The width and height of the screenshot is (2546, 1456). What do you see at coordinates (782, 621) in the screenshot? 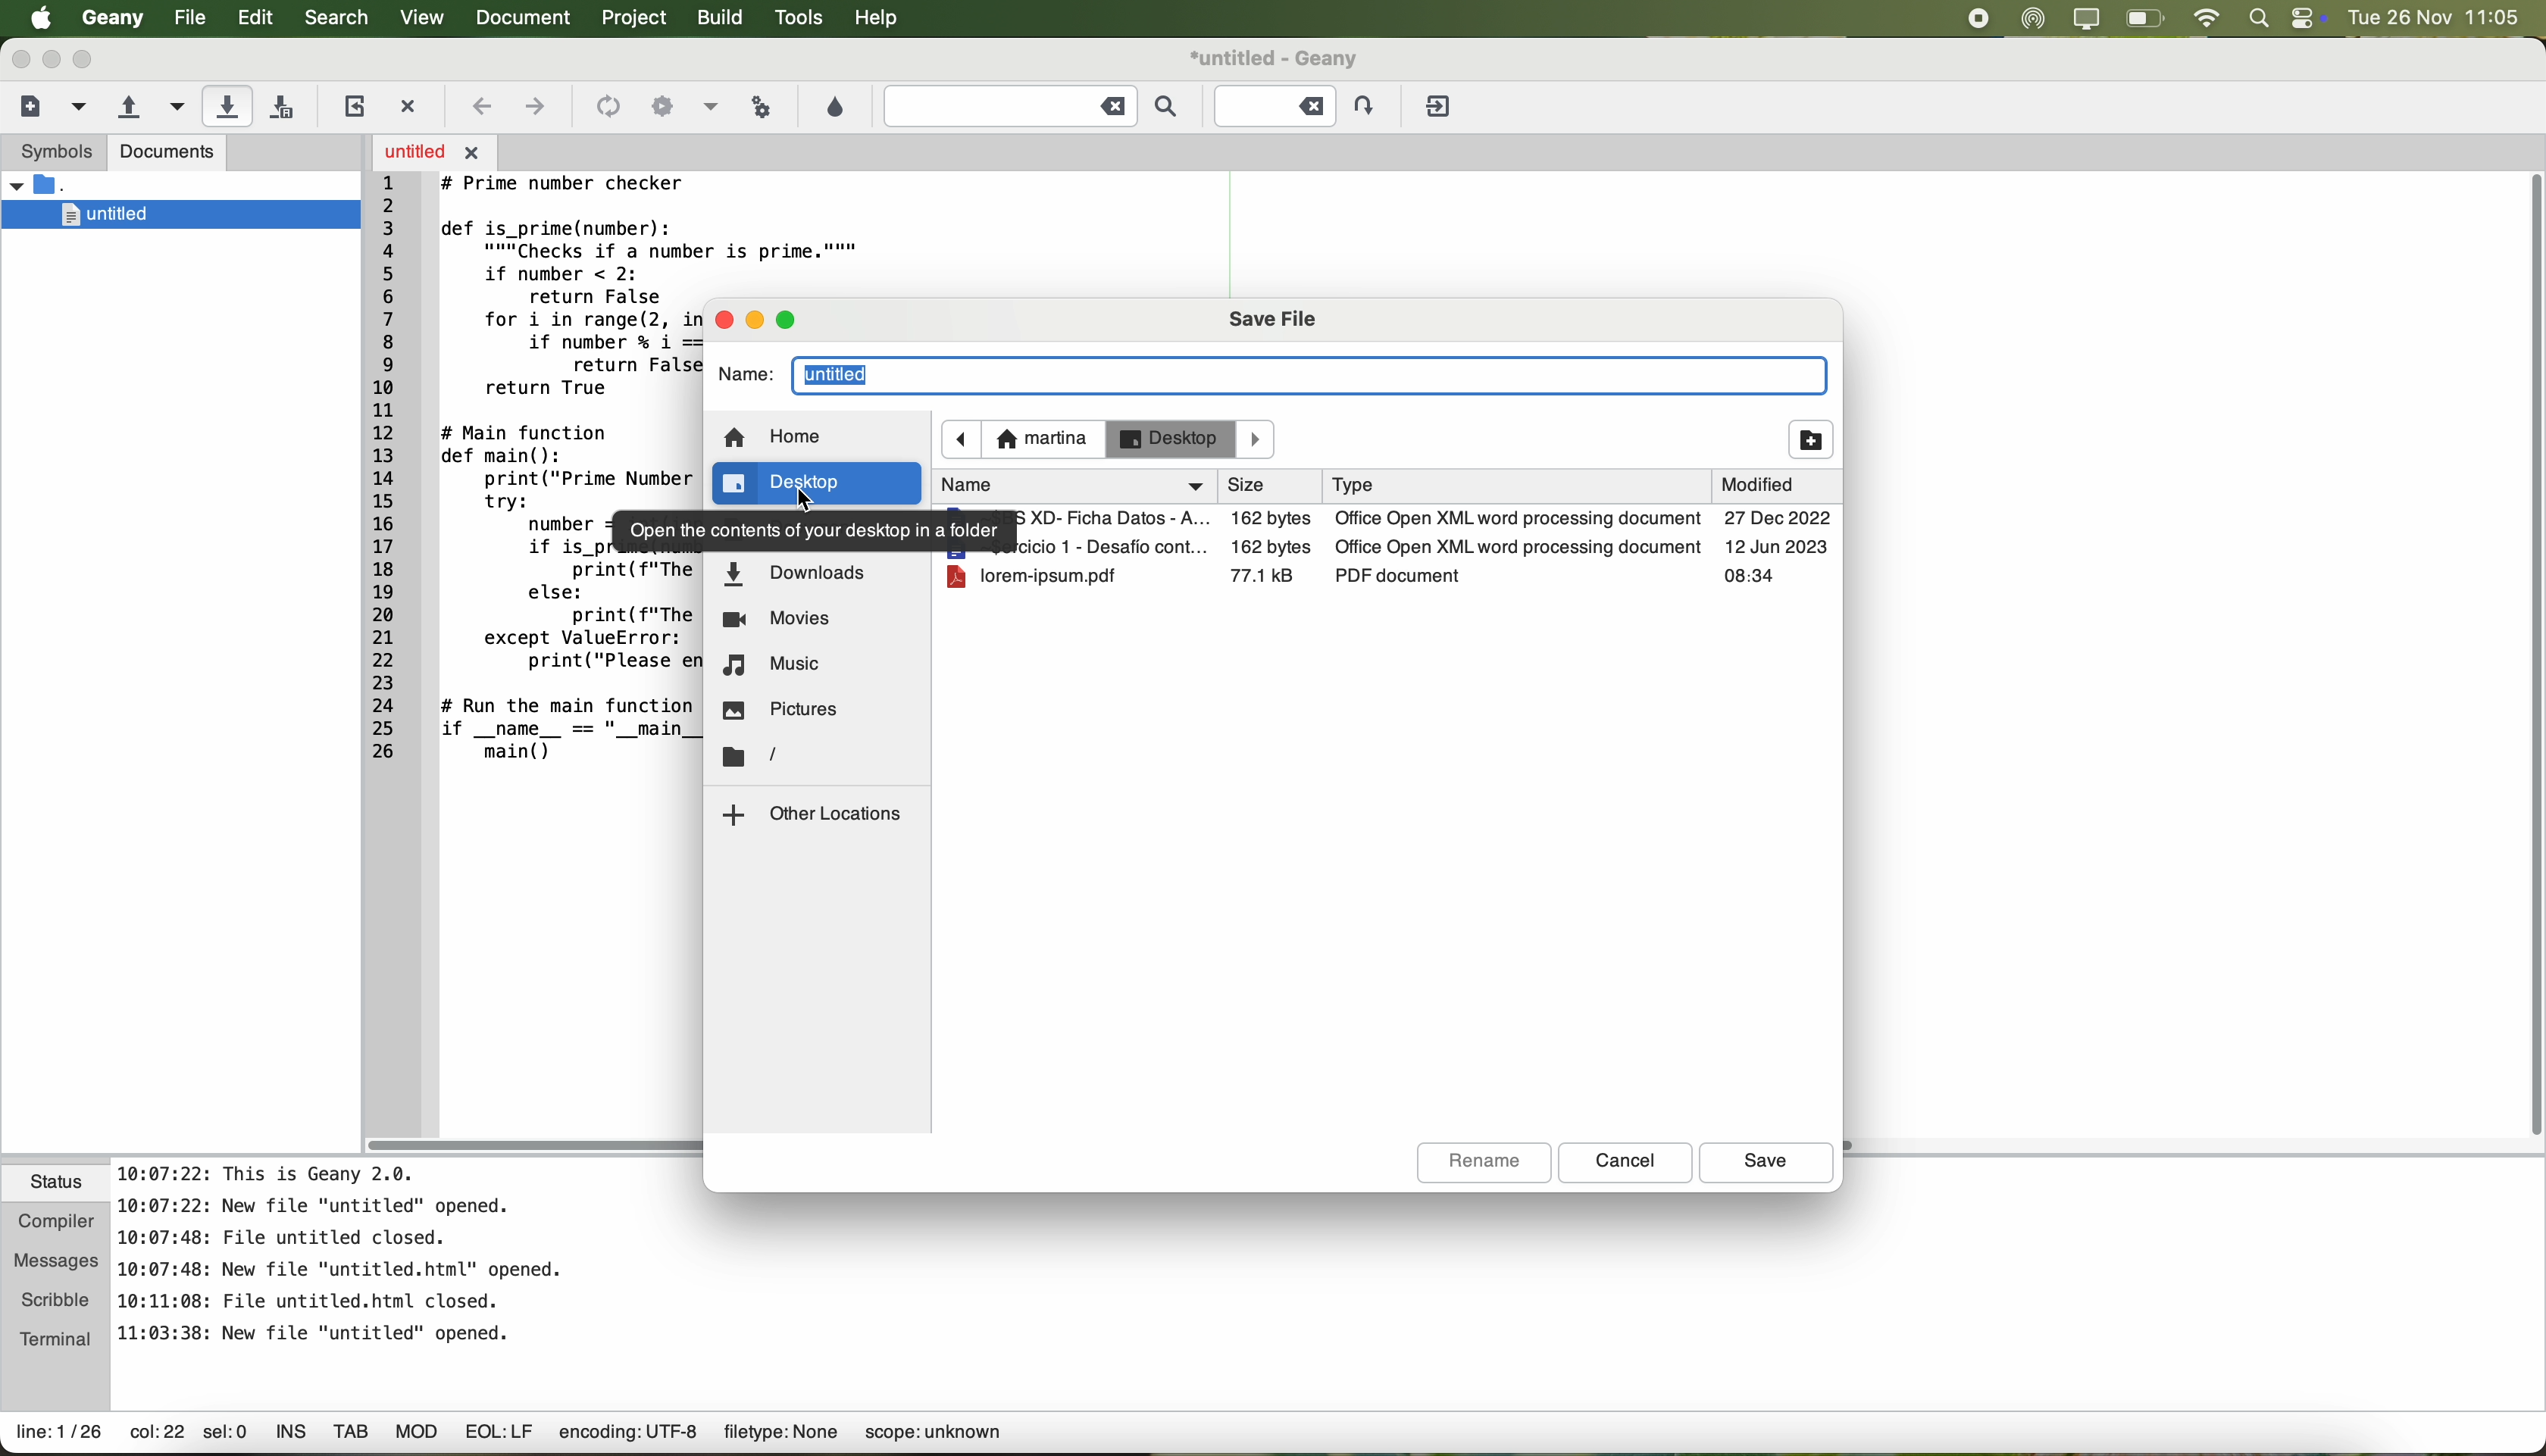
I see `movies` at bounding box center [782, 621].